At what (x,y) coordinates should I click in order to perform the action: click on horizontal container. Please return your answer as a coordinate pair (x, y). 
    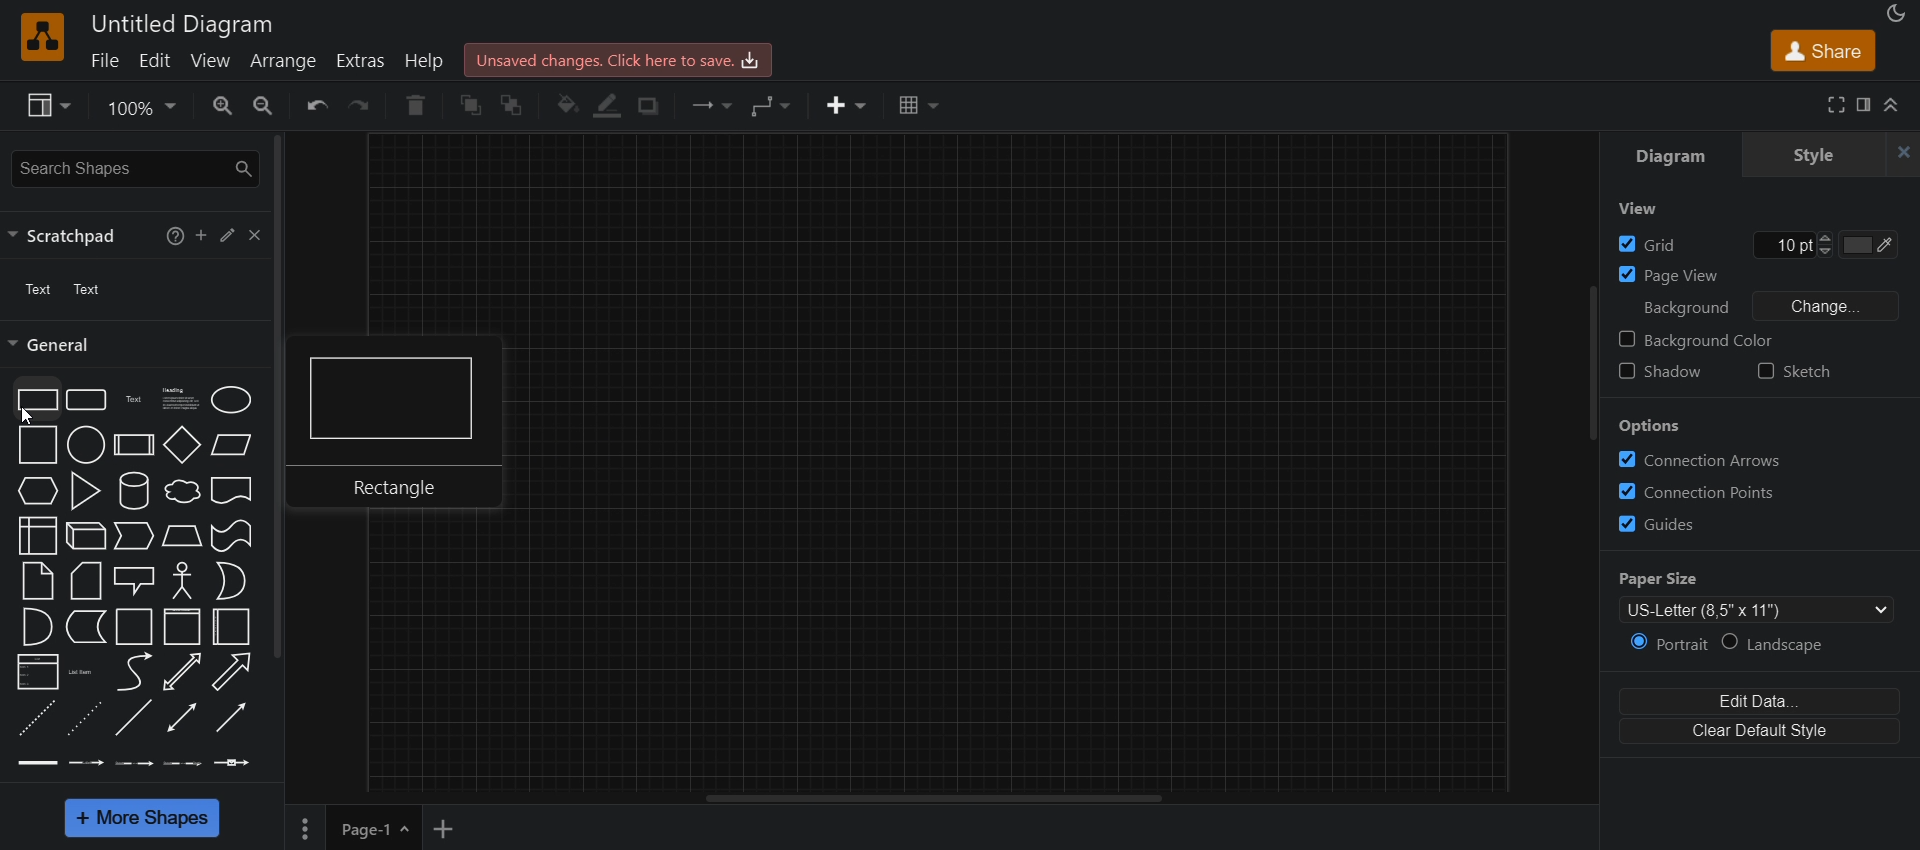
    Looking at the image, I should click on (232, 627).